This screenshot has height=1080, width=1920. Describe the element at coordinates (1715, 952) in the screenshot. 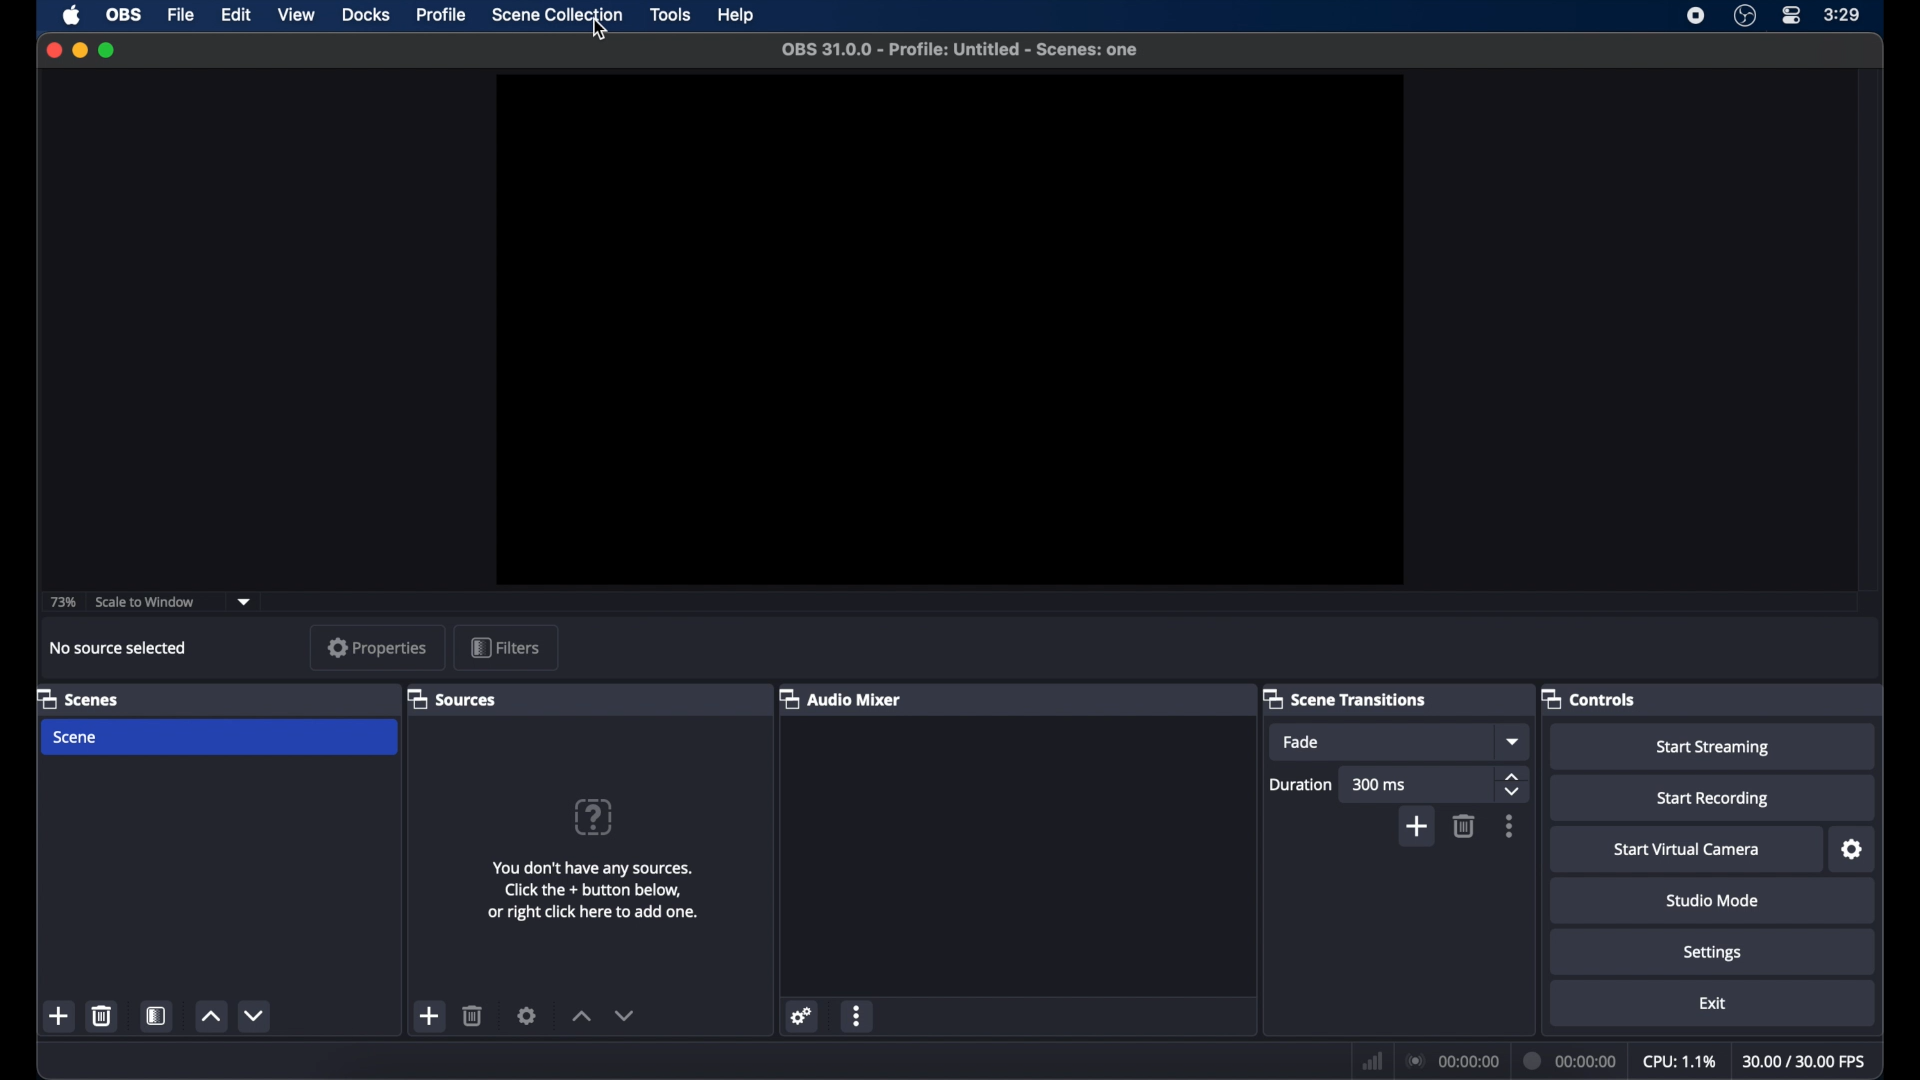

I see `settings` at that location.